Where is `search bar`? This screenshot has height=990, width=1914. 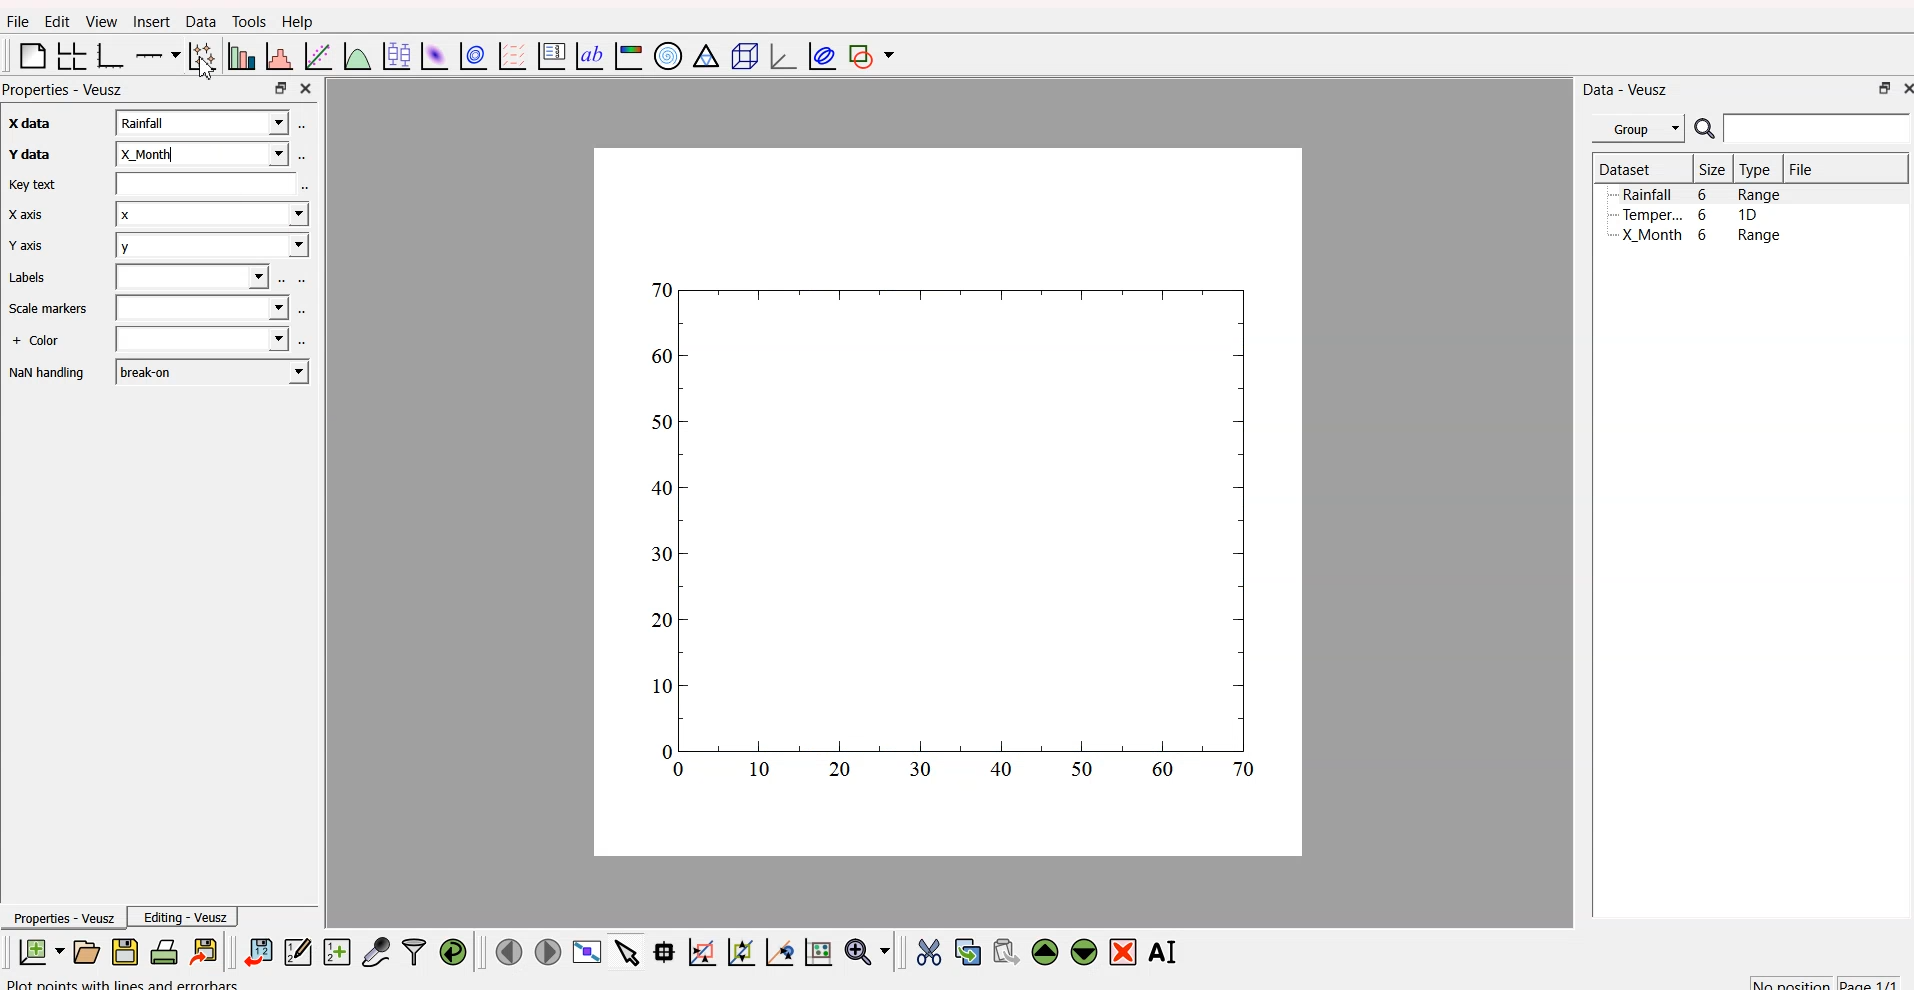 search bar is located at coordinates (1821, 131).